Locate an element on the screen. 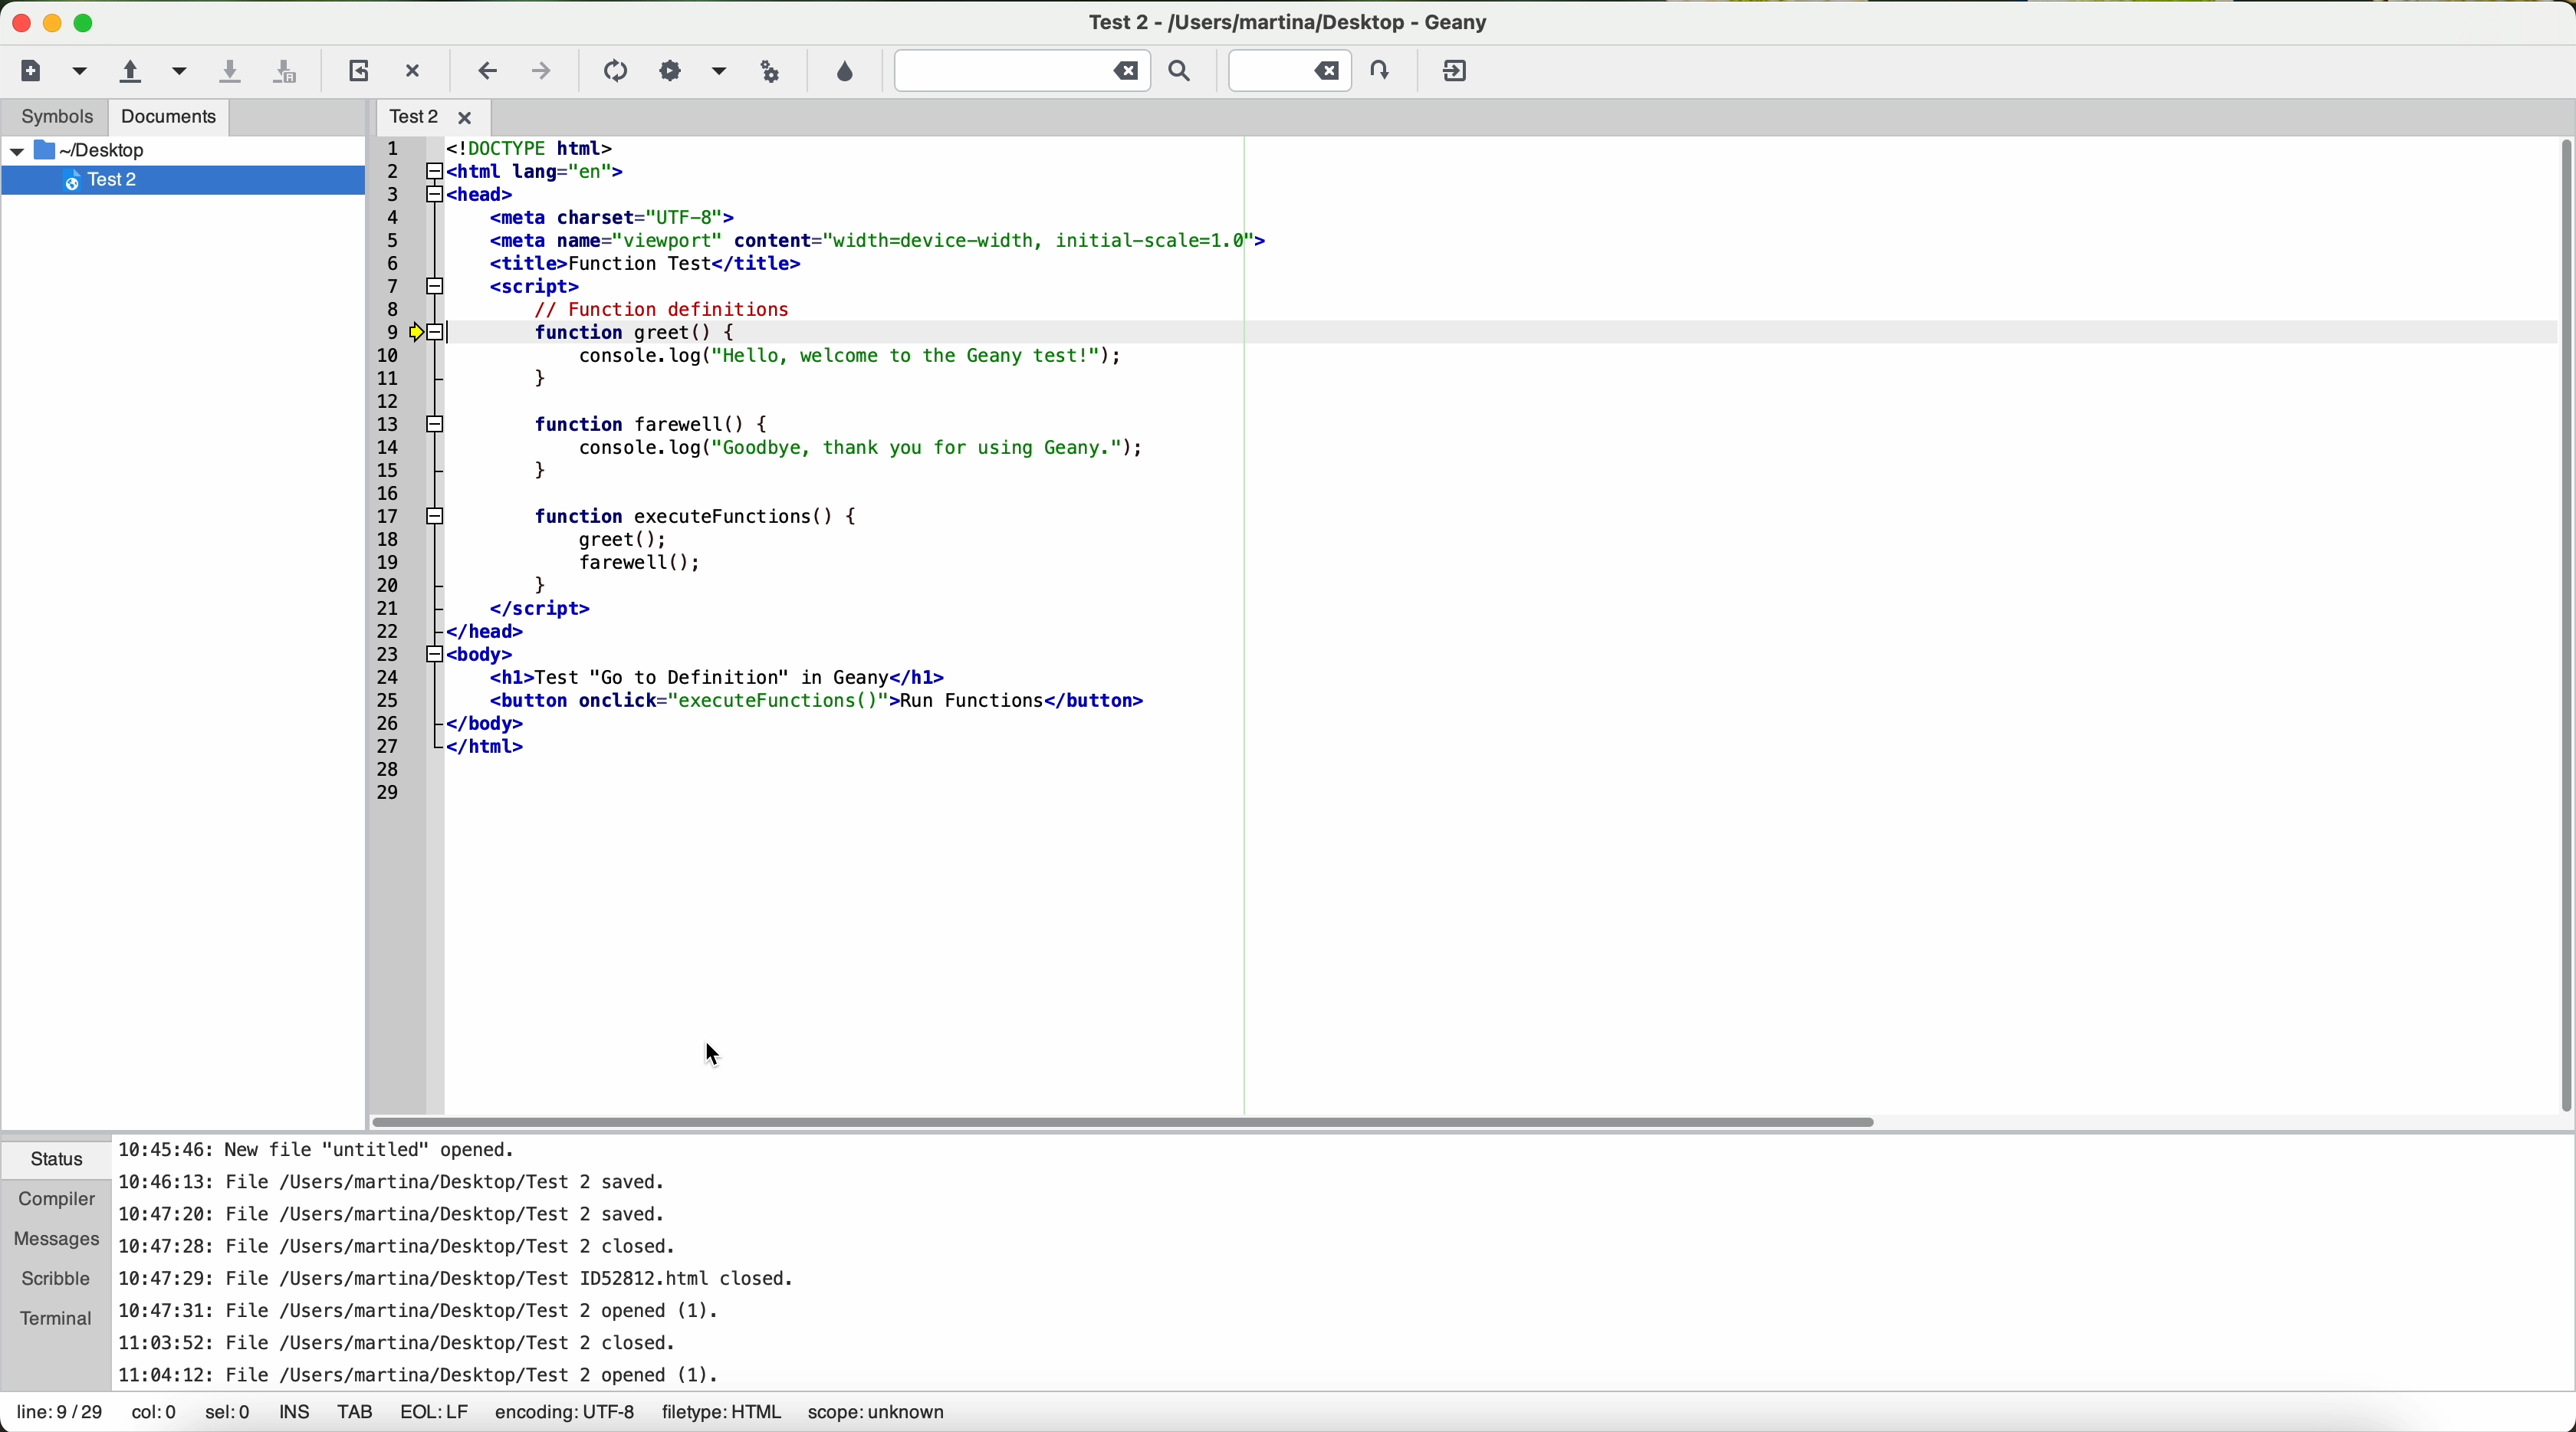 Image resolution: width=2576 pixels, height=1432 pixels. terminal is located at coordinates (53, 1318).